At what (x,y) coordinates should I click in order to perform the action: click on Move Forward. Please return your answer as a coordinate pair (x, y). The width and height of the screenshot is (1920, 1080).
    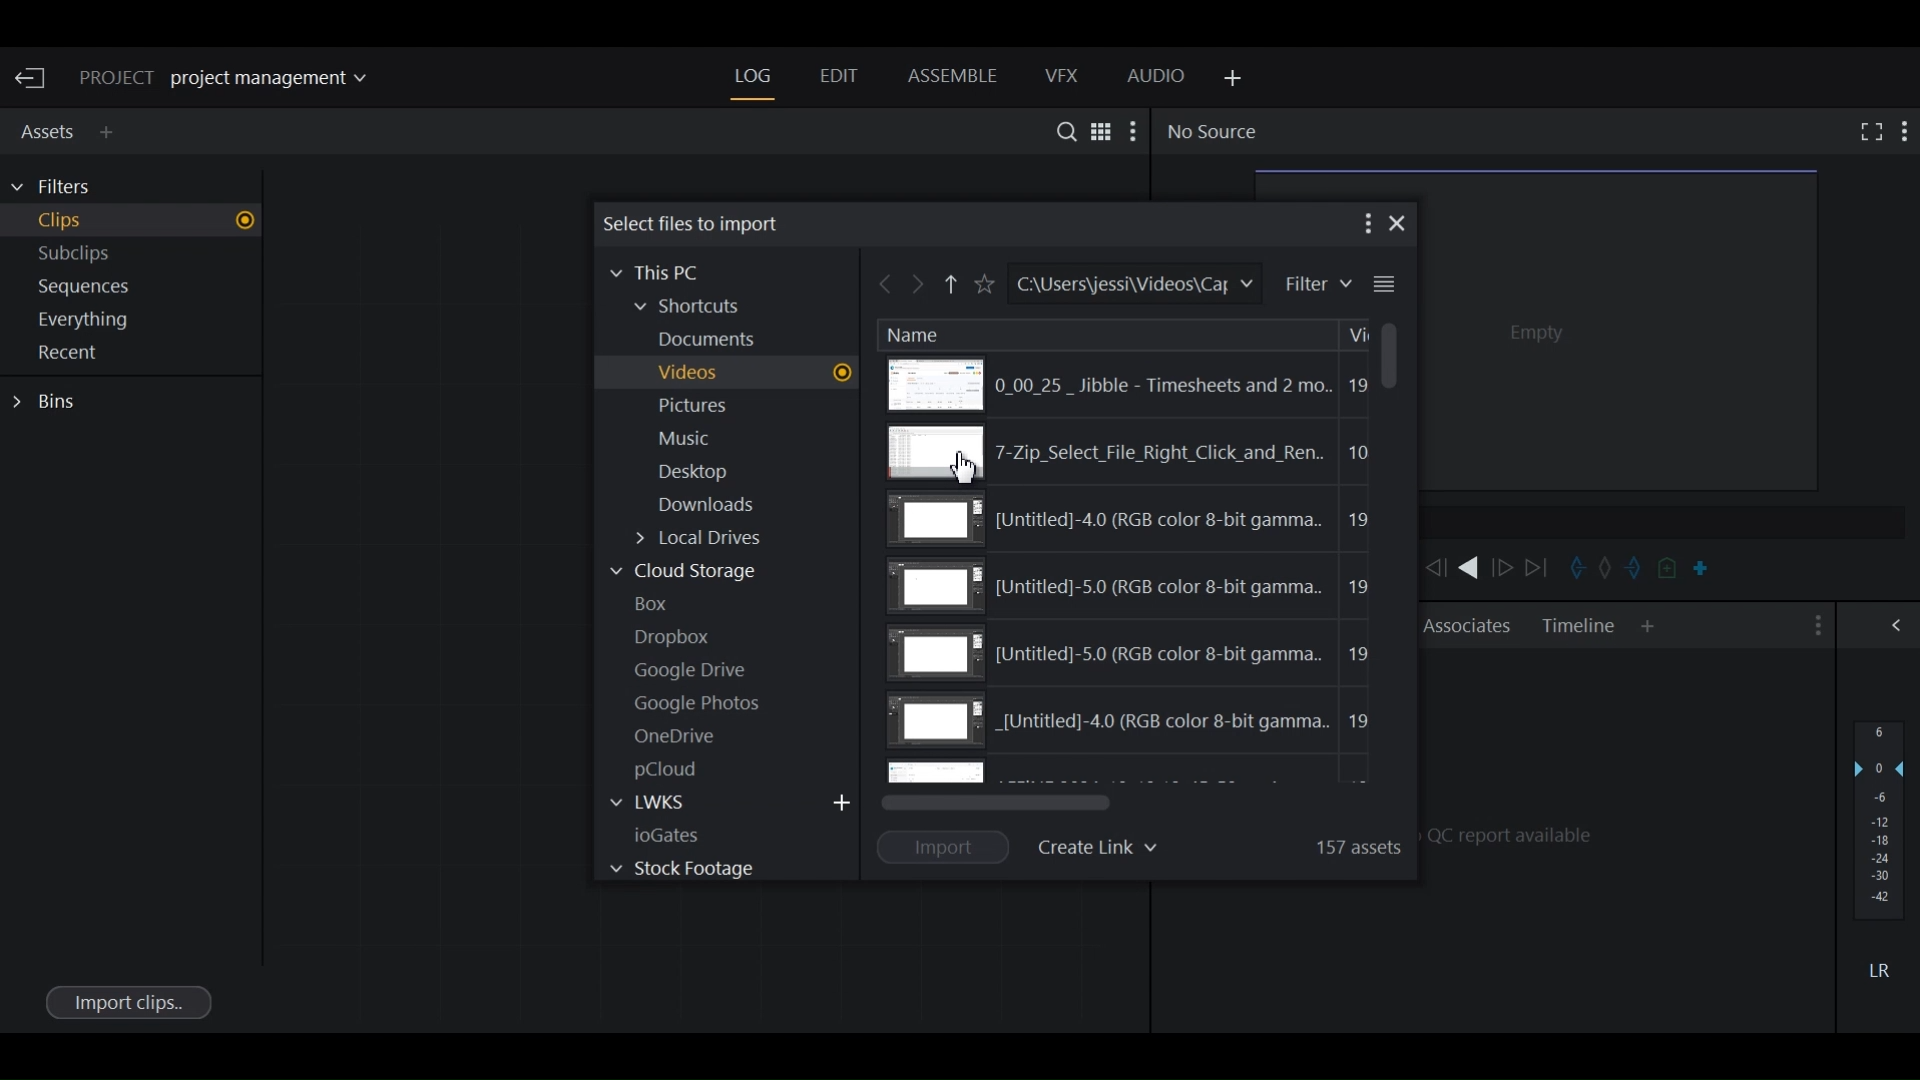
    Looking at the image, I should click on (1543, 568).